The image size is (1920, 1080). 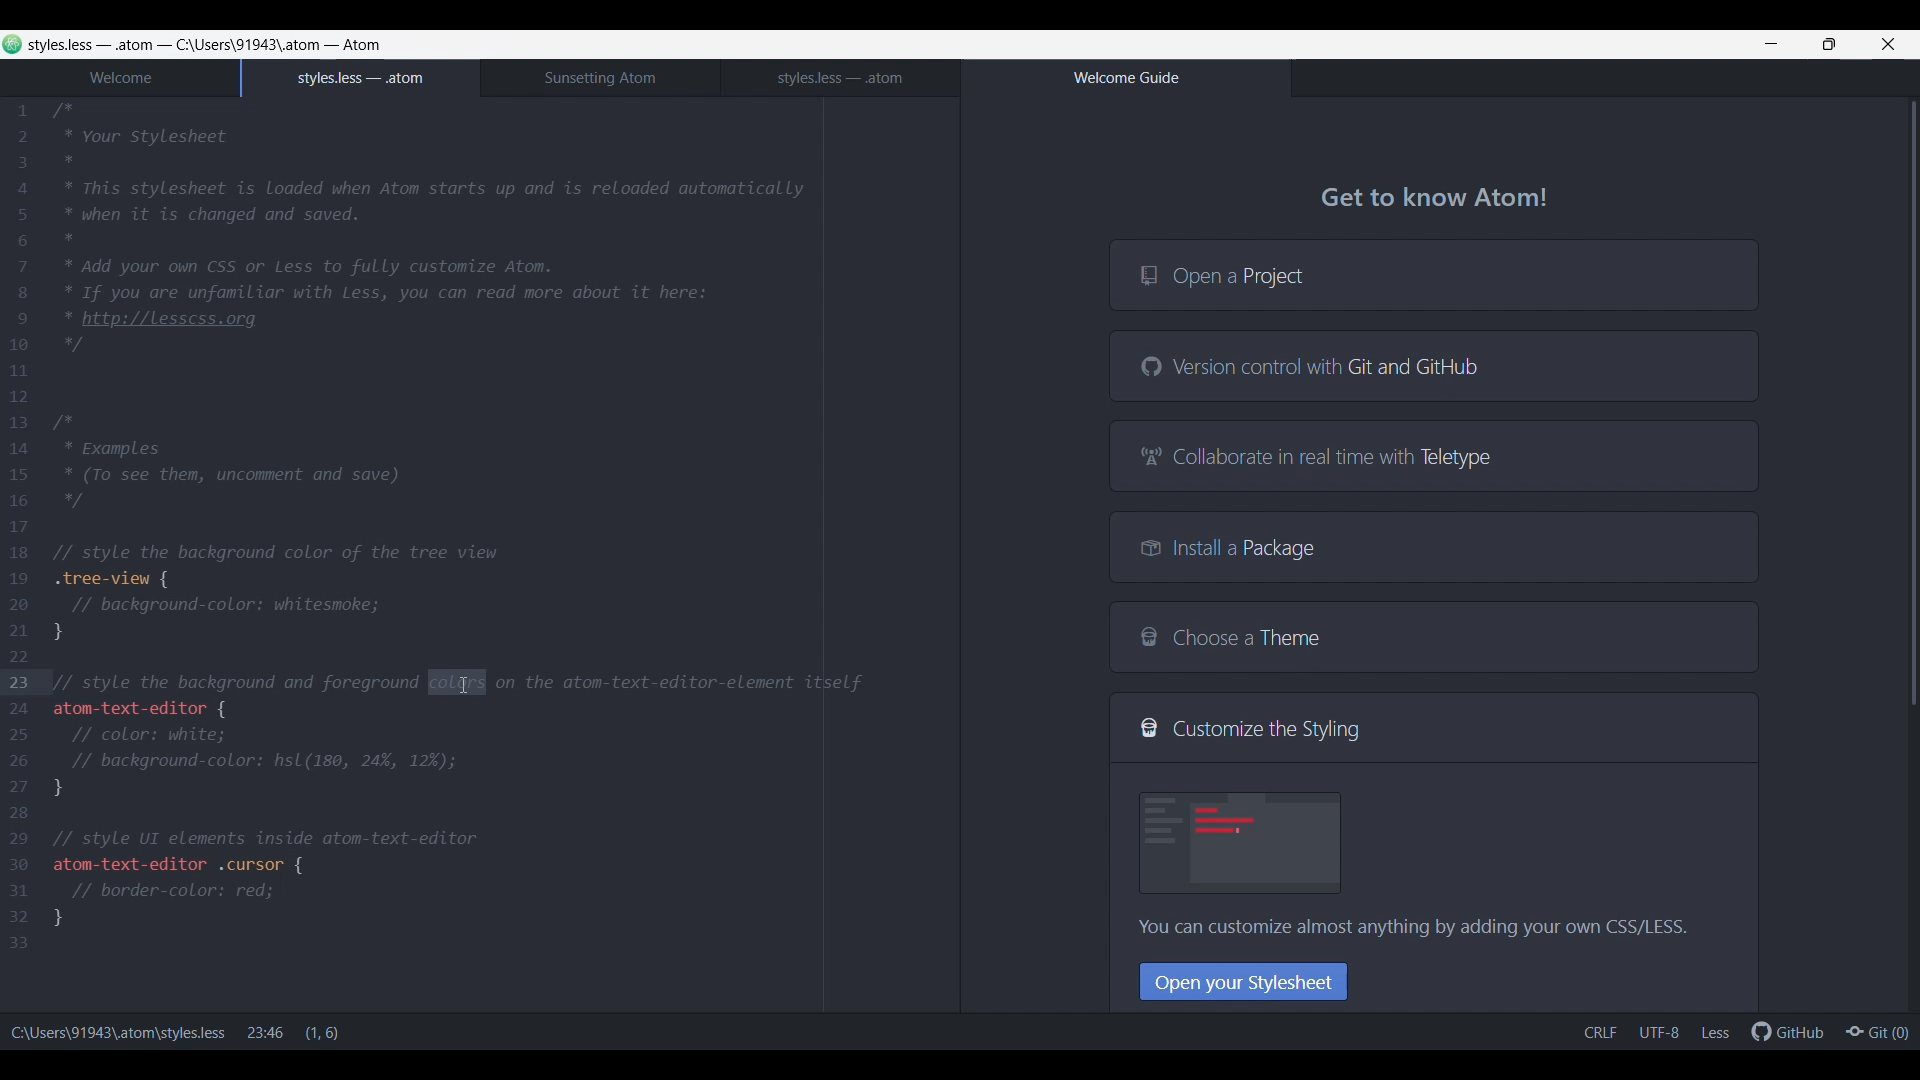 What do you see at coordinates (1771, 44) in the screenshot?
I see `Minimize` at bounding box center [1771, 44].